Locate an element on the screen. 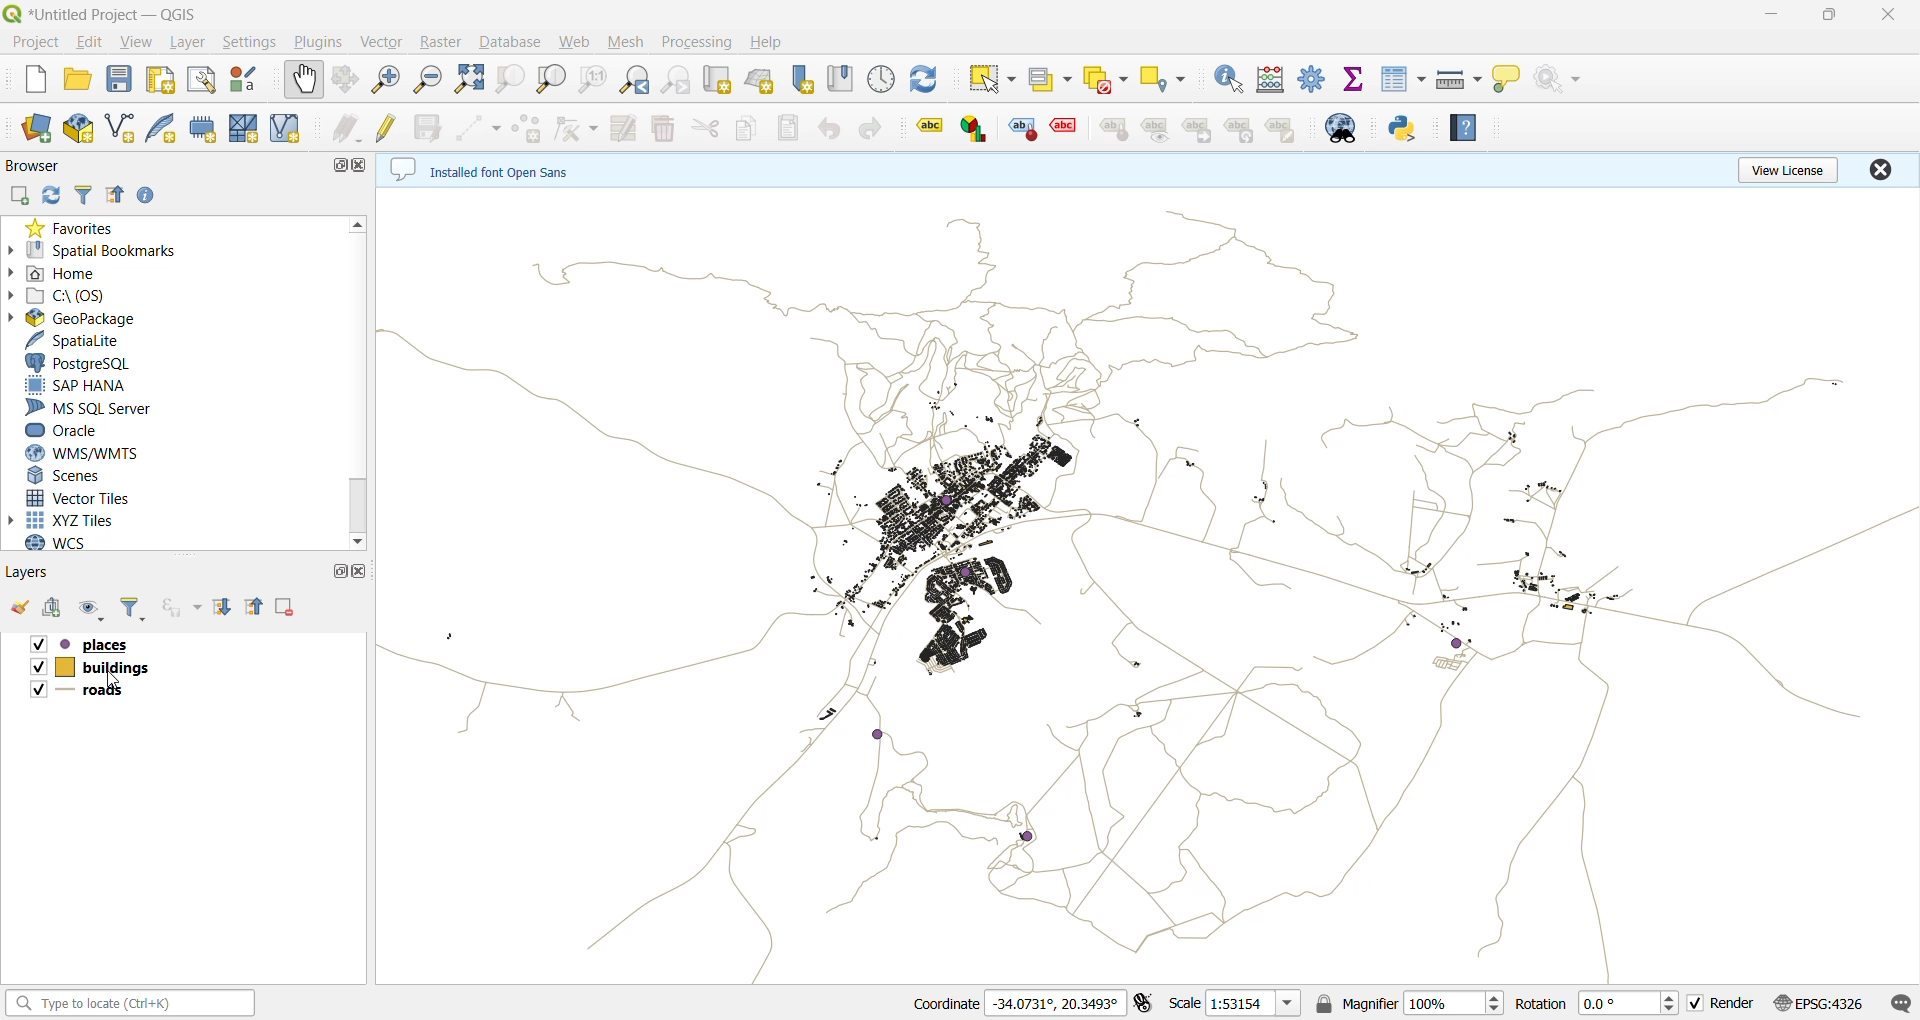  vertical scroll bar is located at coordinates (358, 385).